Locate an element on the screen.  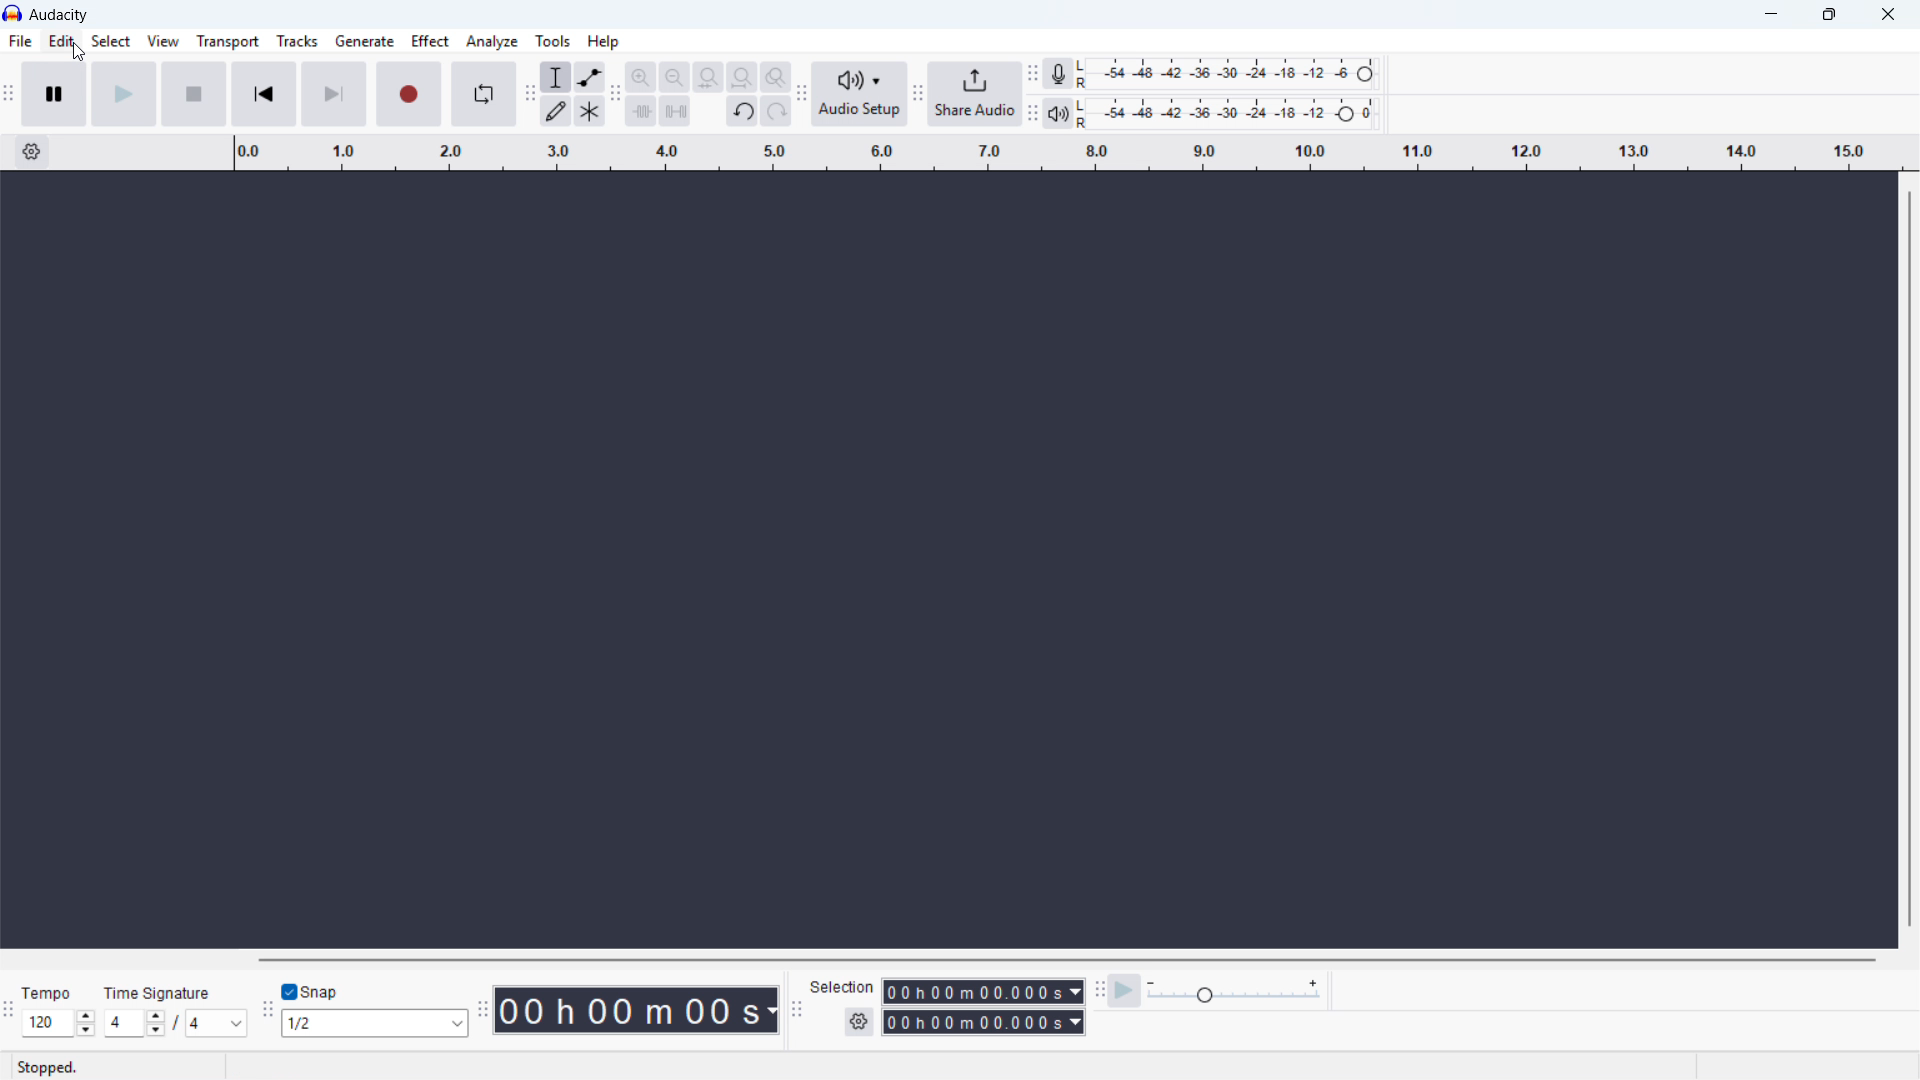
edit is located at coordinates (63, 42).